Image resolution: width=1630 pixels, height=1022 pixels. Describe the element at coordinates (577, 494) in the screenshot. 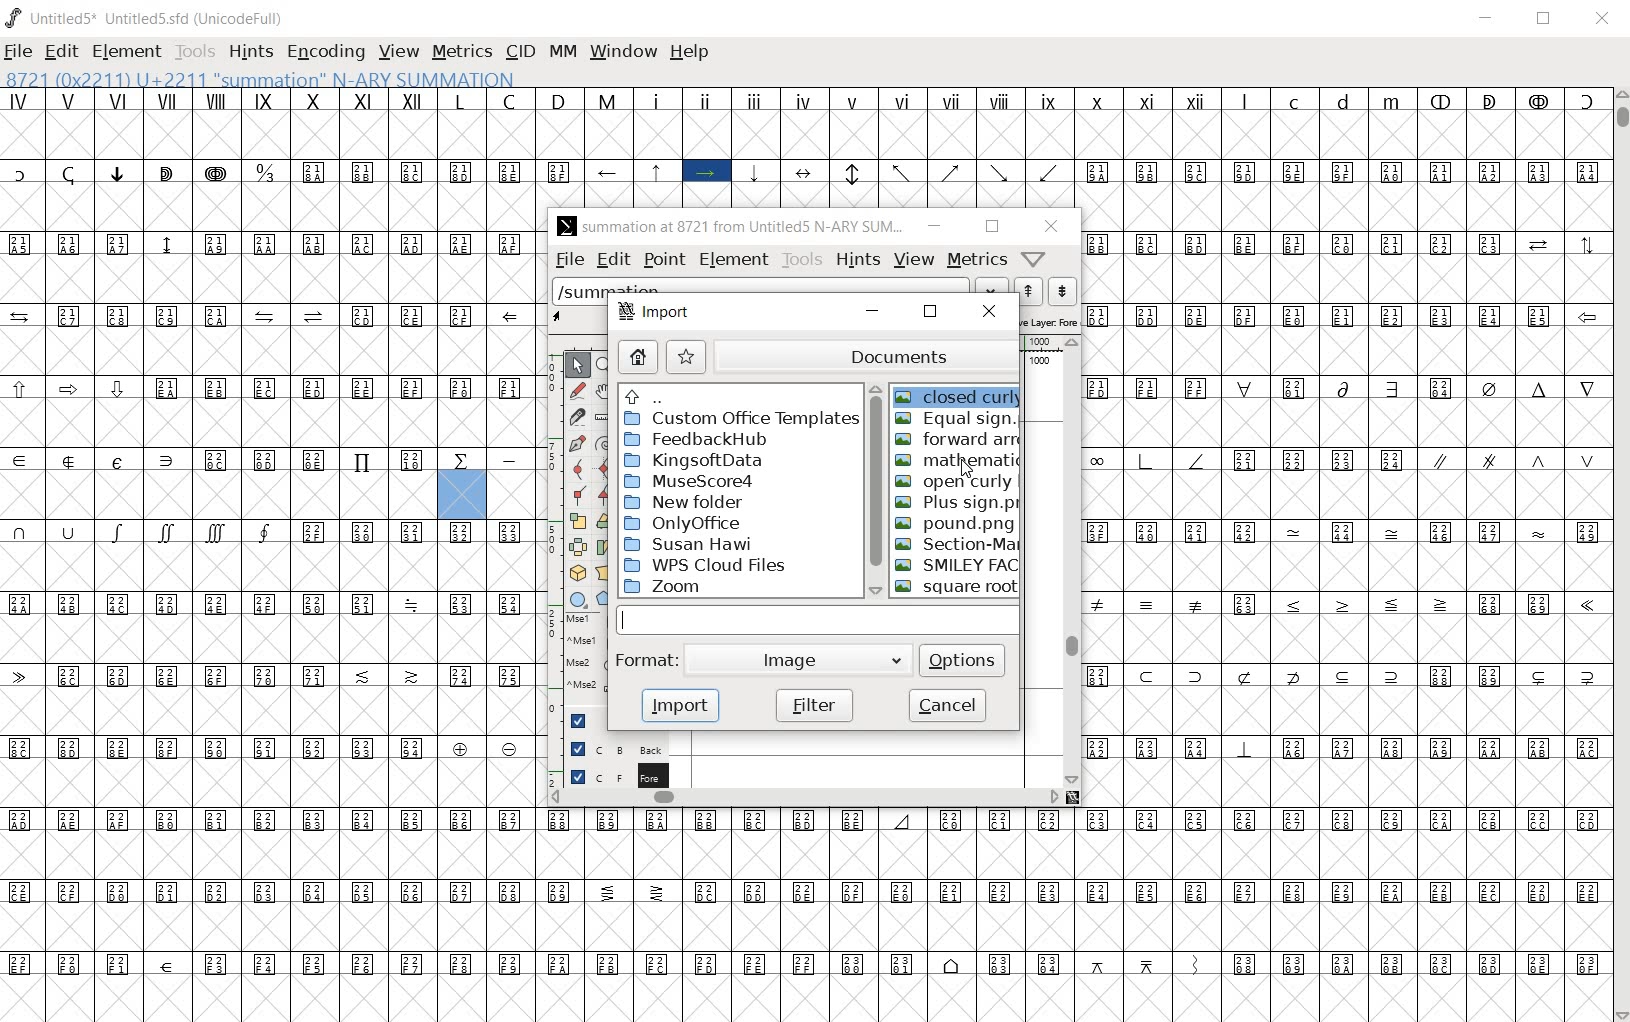

I see `Add a corner point` at that location.